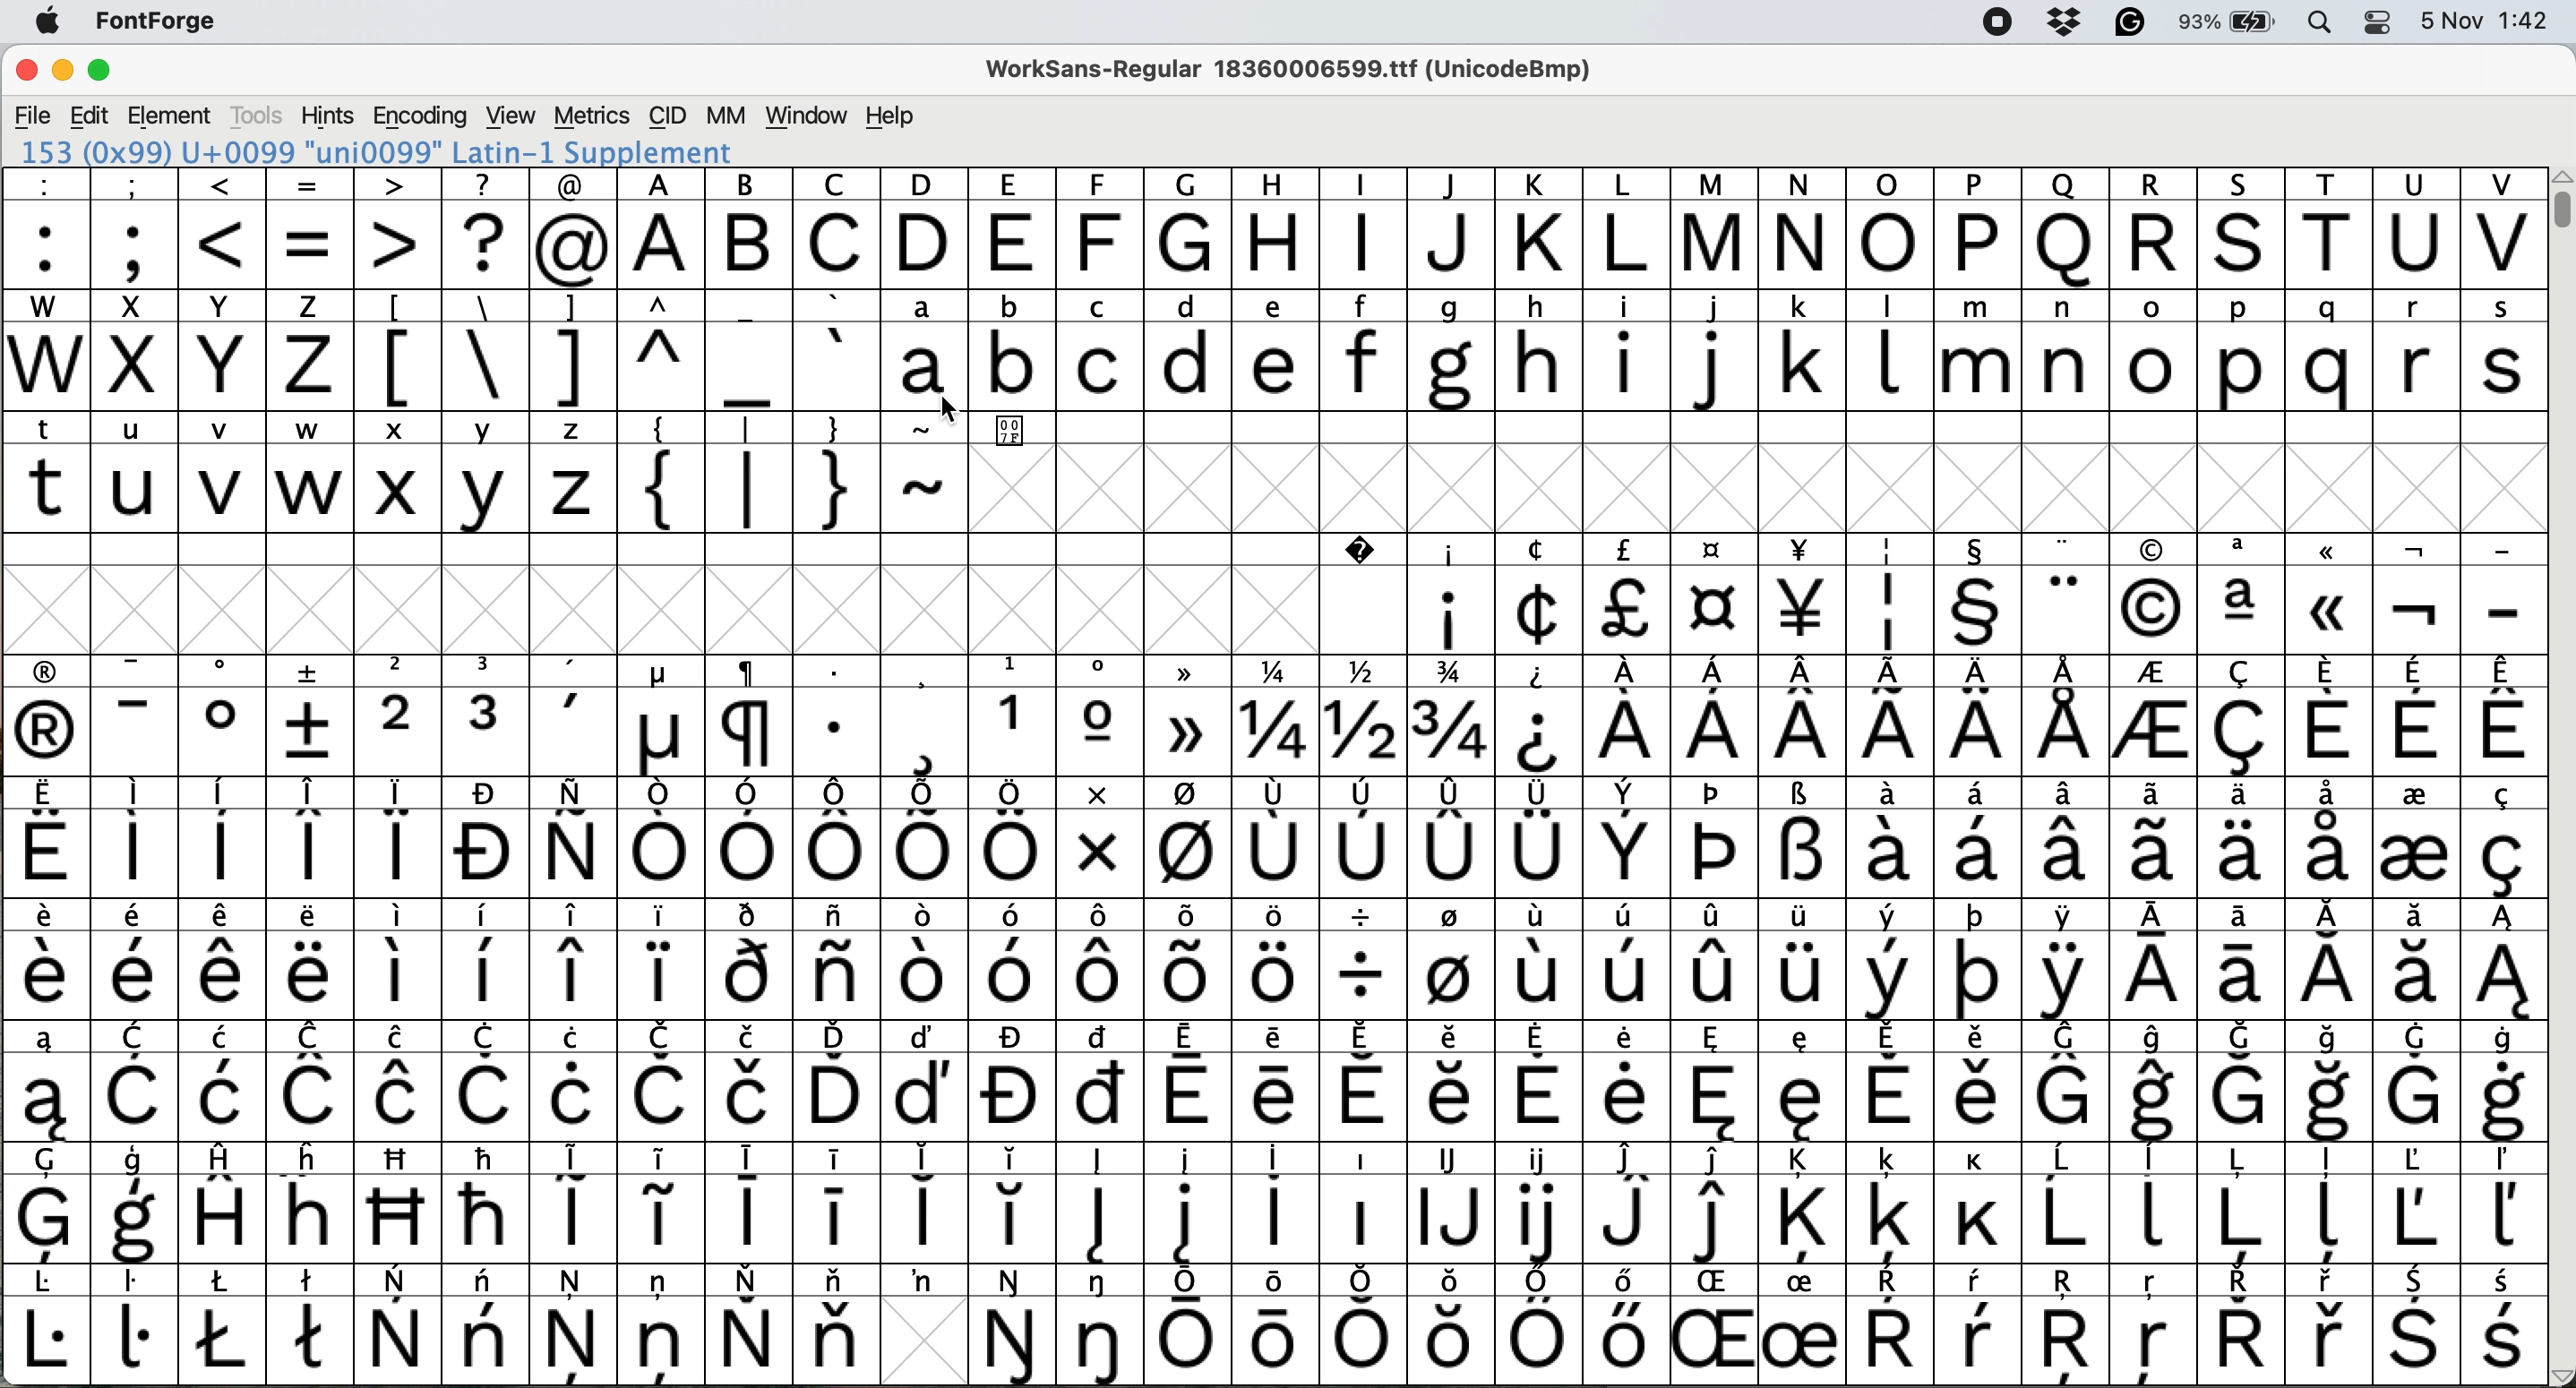 Image resolution: width=2576 pixels, height=1388 pixels. What do you see at coordinates (400, 1326) in the screenshot?
I see `symbol` at bounding box center [400, 1326].